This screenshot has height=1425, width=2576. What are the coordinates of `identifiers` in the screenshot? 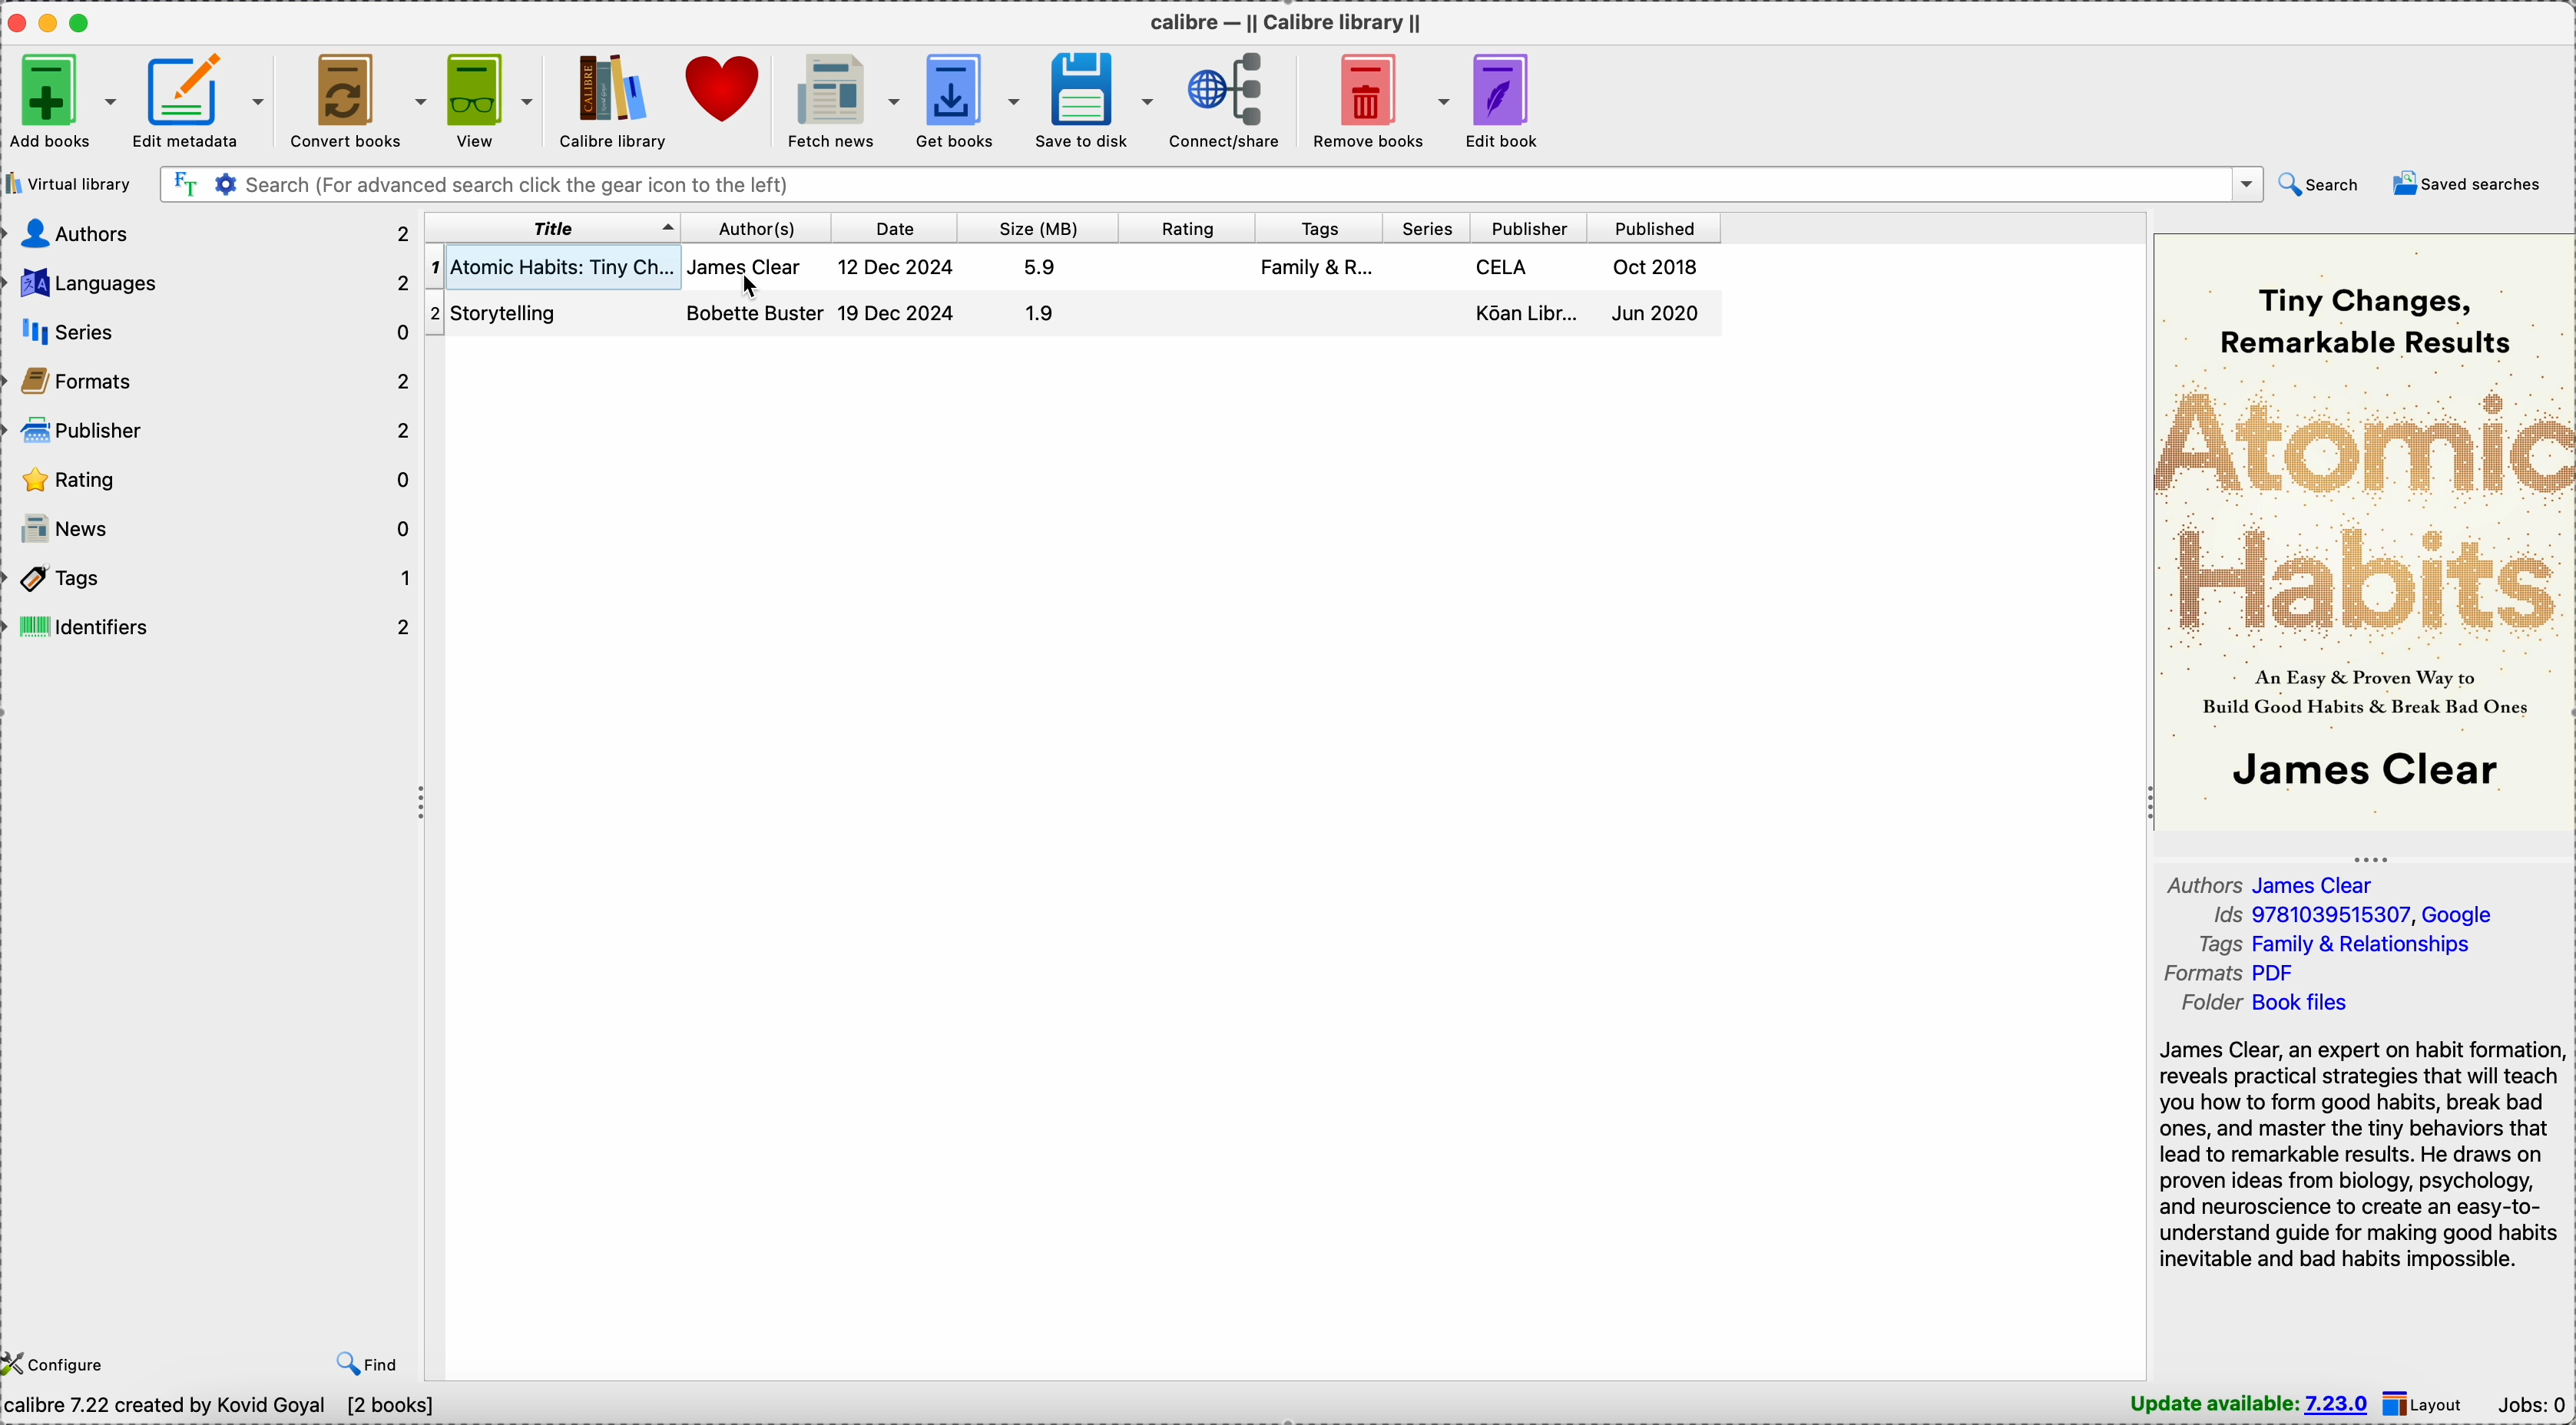 It's located at (213, 627).